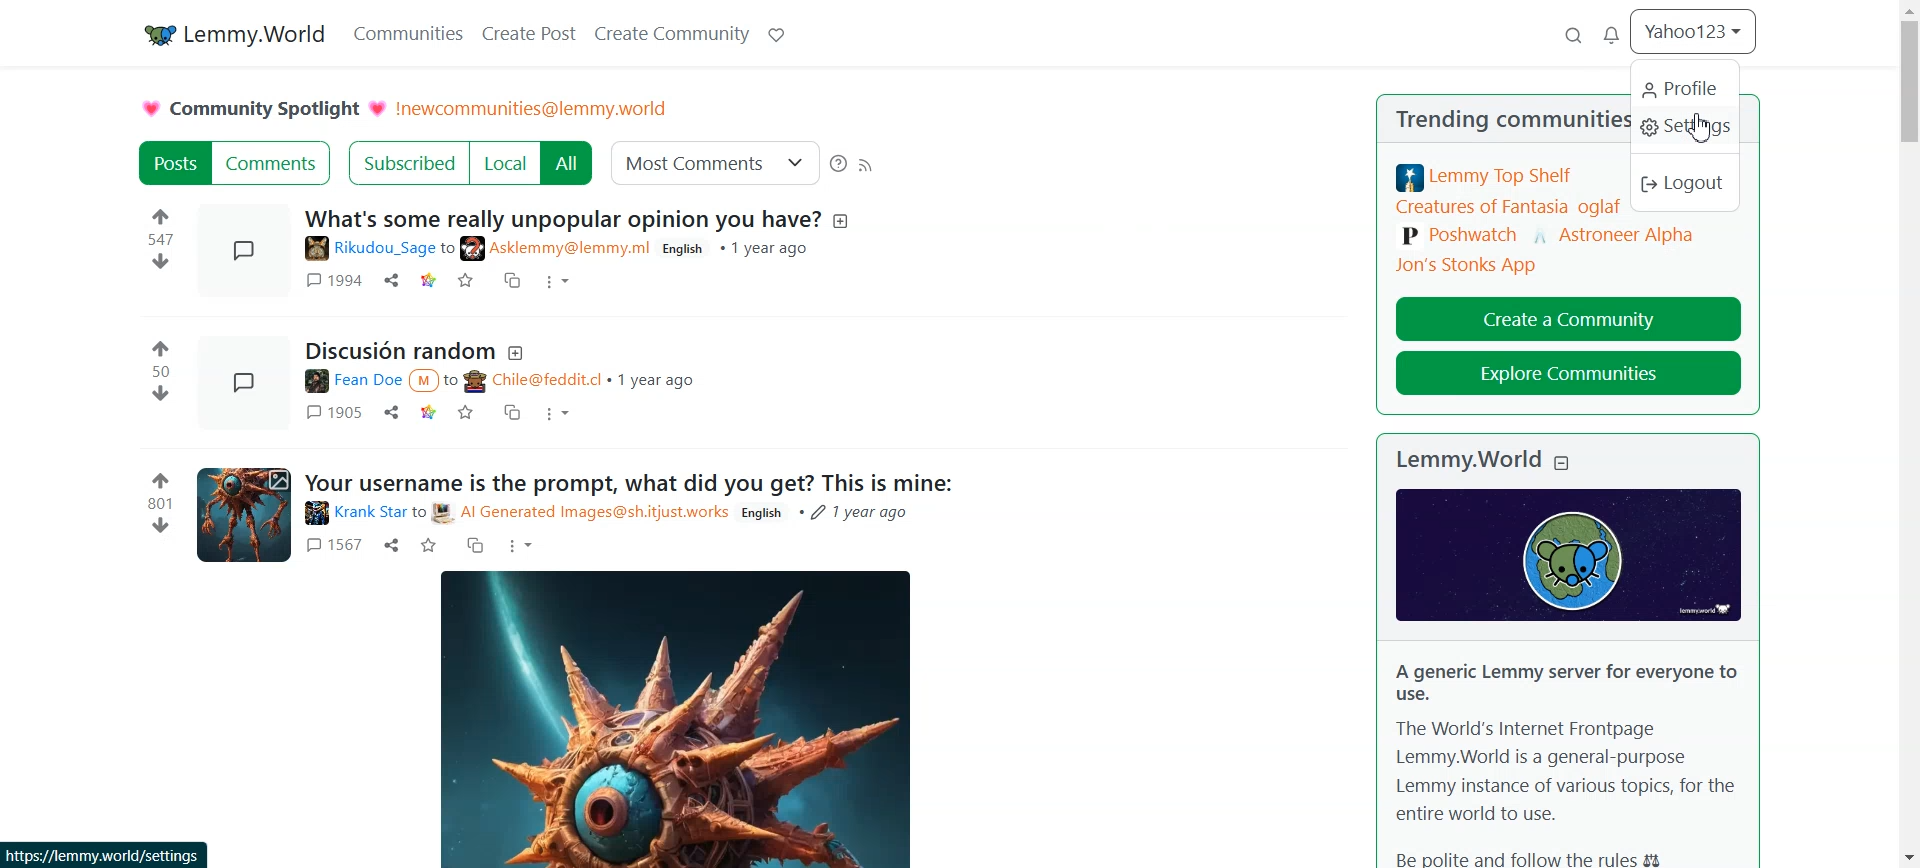 The width and height of the screenshot is (1920, 868). Describe the element at coordinates (229, 32) in the screenshot. I see `Lemmy.world` at that location.